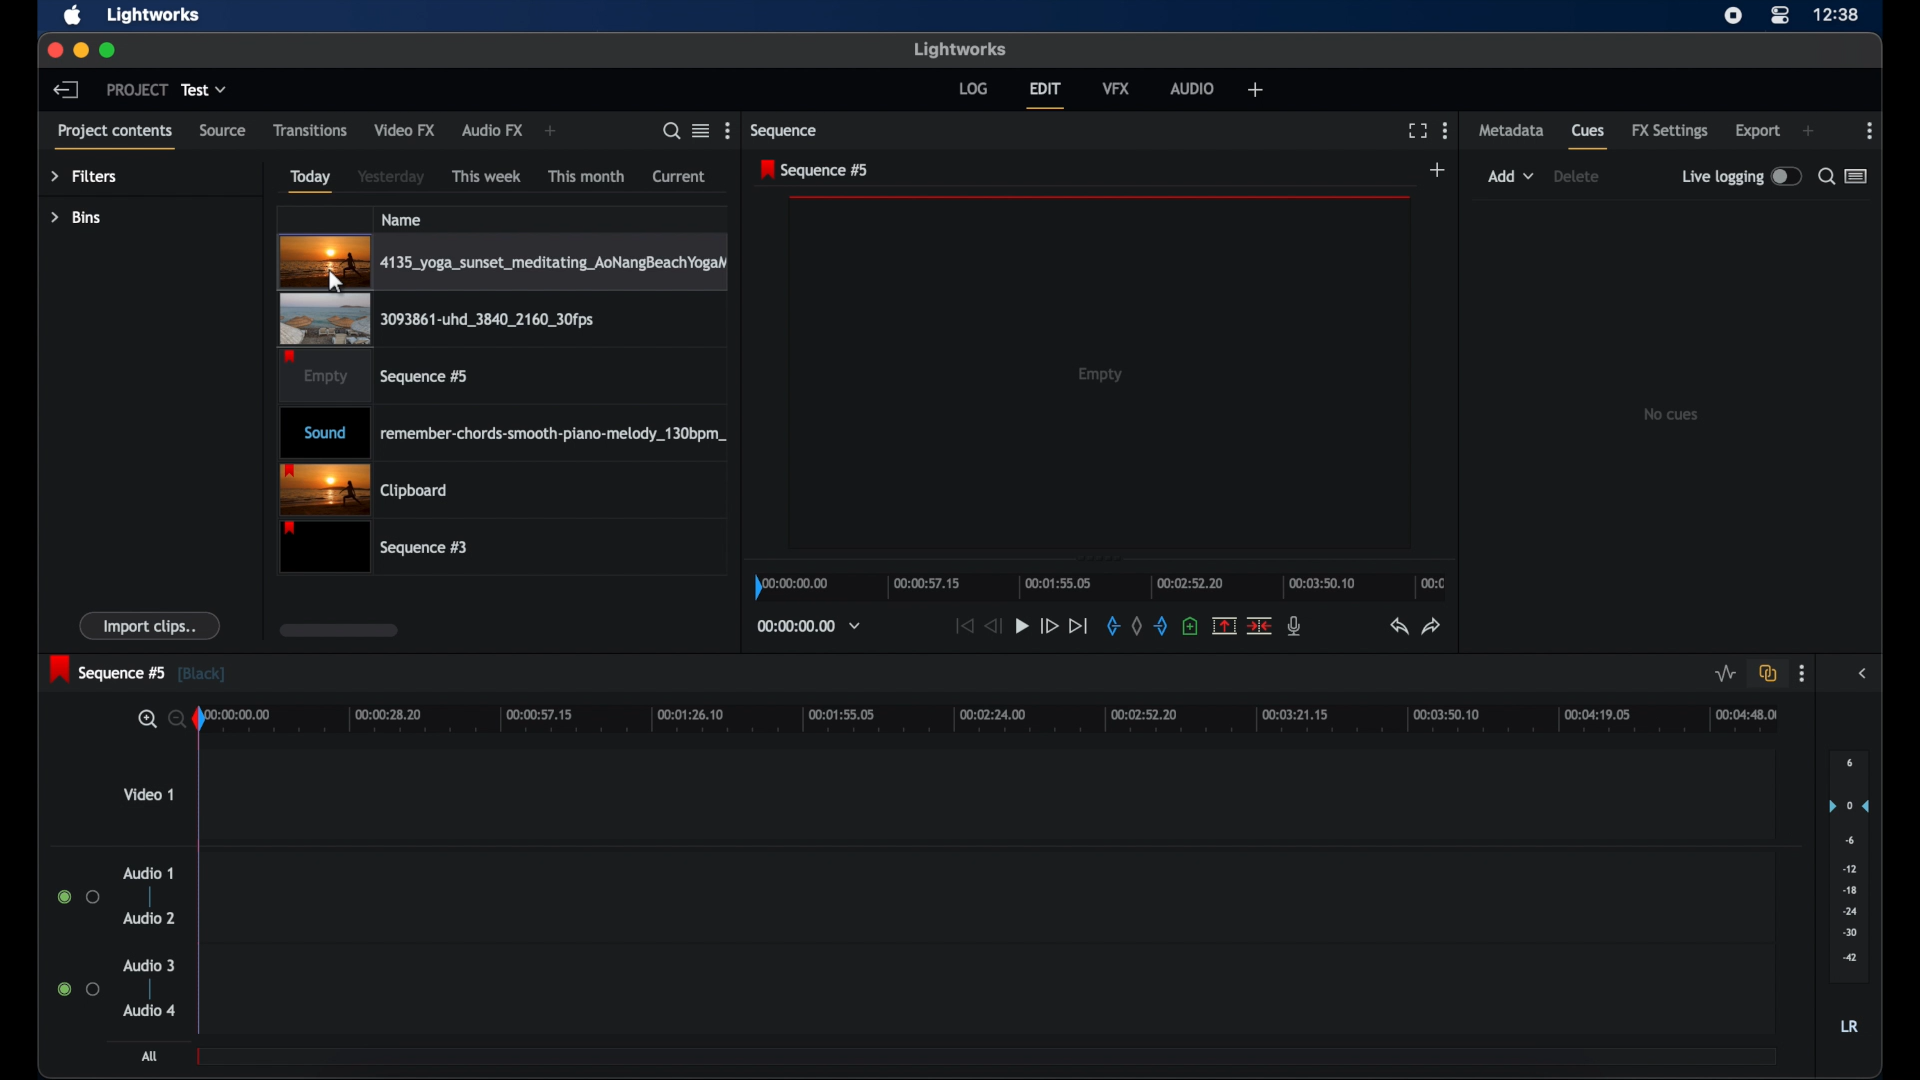 This screenshot has height=1080, width=1920. Describe the element at coordinates (205, 89) in the screenshot. I see `test dropdown` at that location.